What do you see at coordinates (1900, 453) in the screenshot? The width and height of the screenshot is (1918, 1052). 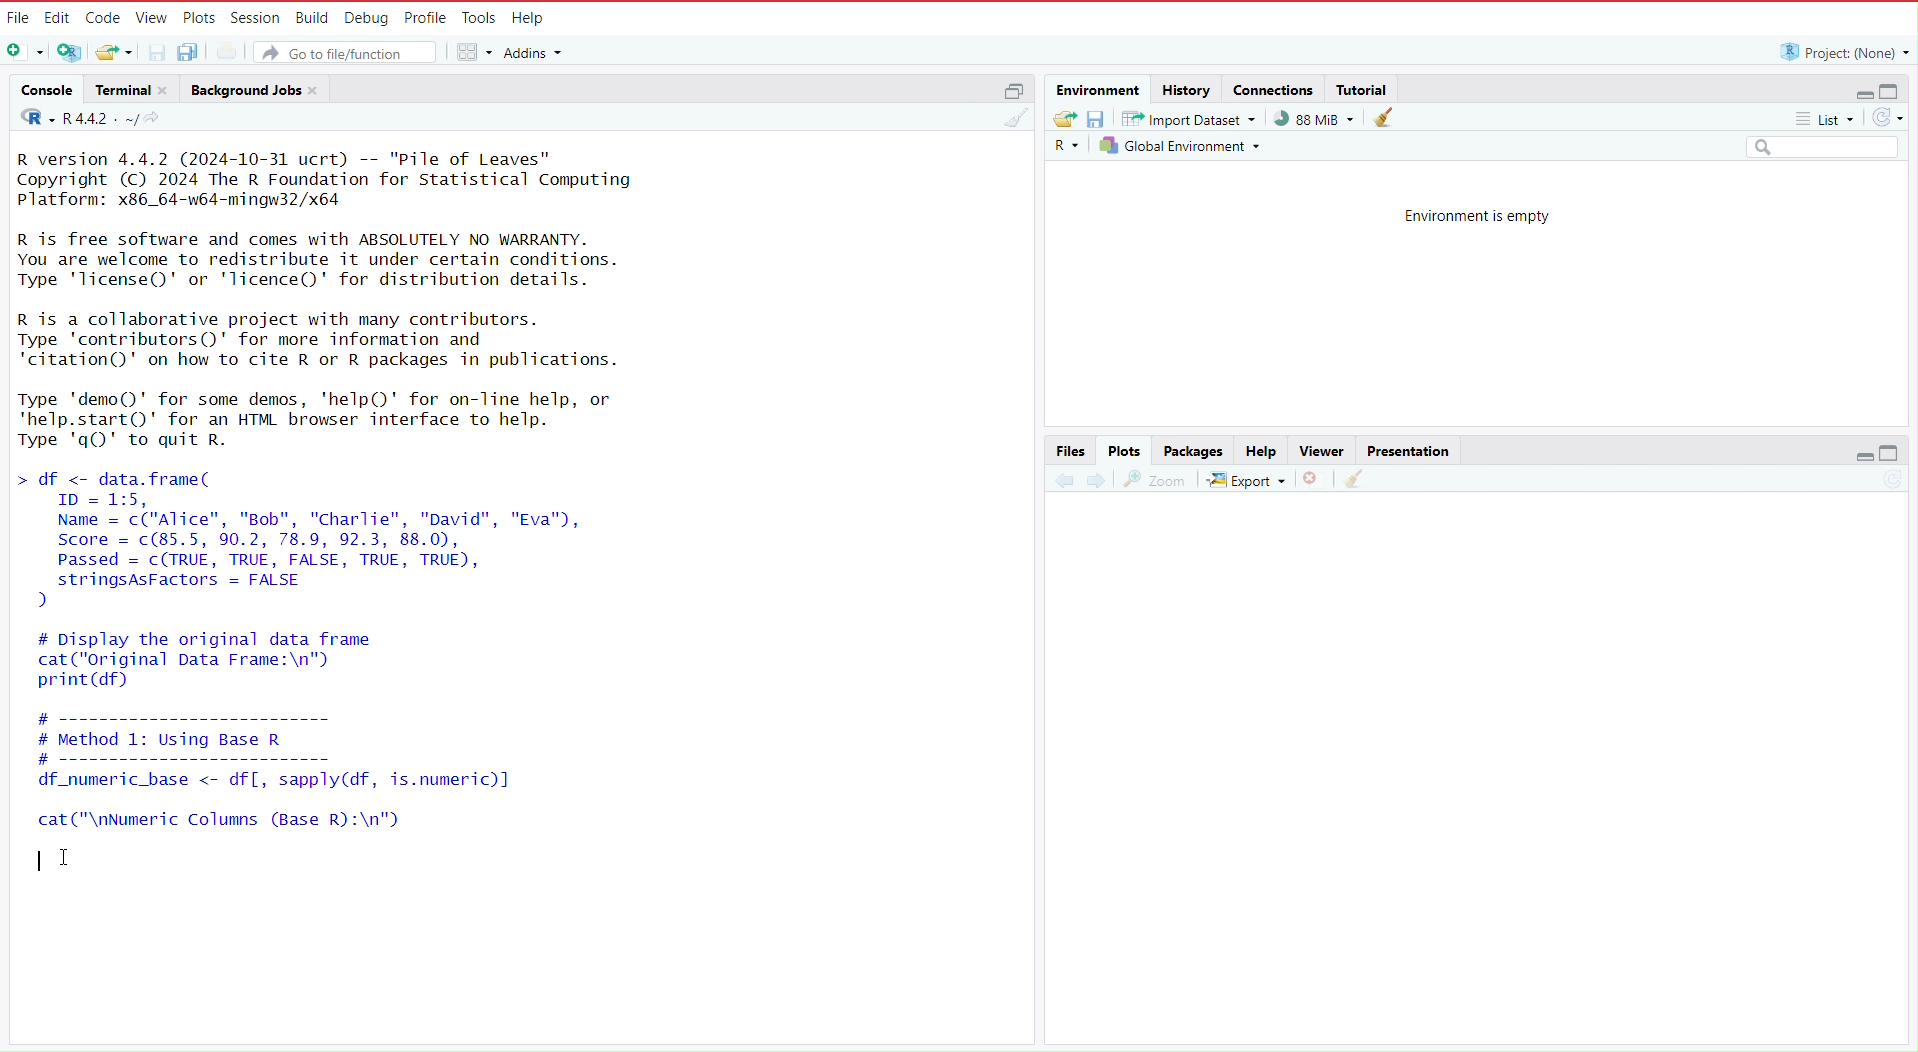 I see `maximize` at bounding box center [1900, 453].